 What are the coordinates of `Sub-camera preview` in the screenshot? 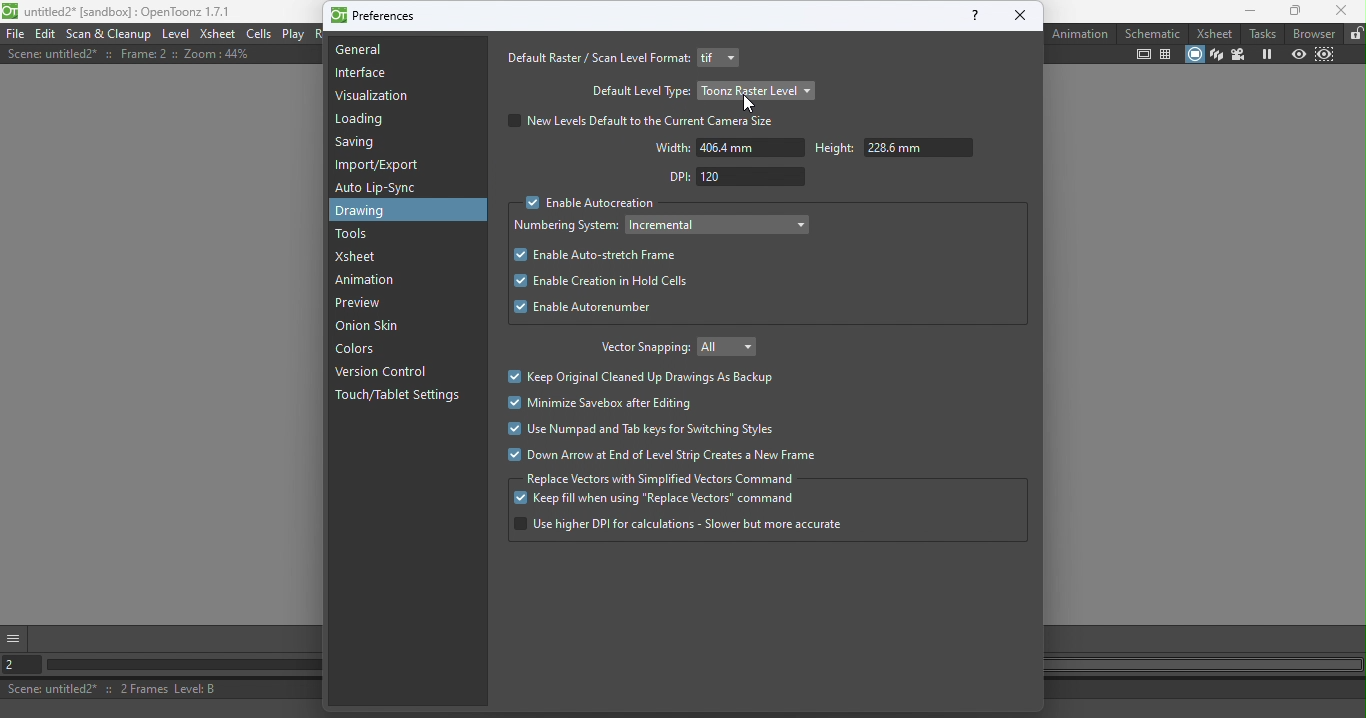 It's located at (1325, 57).